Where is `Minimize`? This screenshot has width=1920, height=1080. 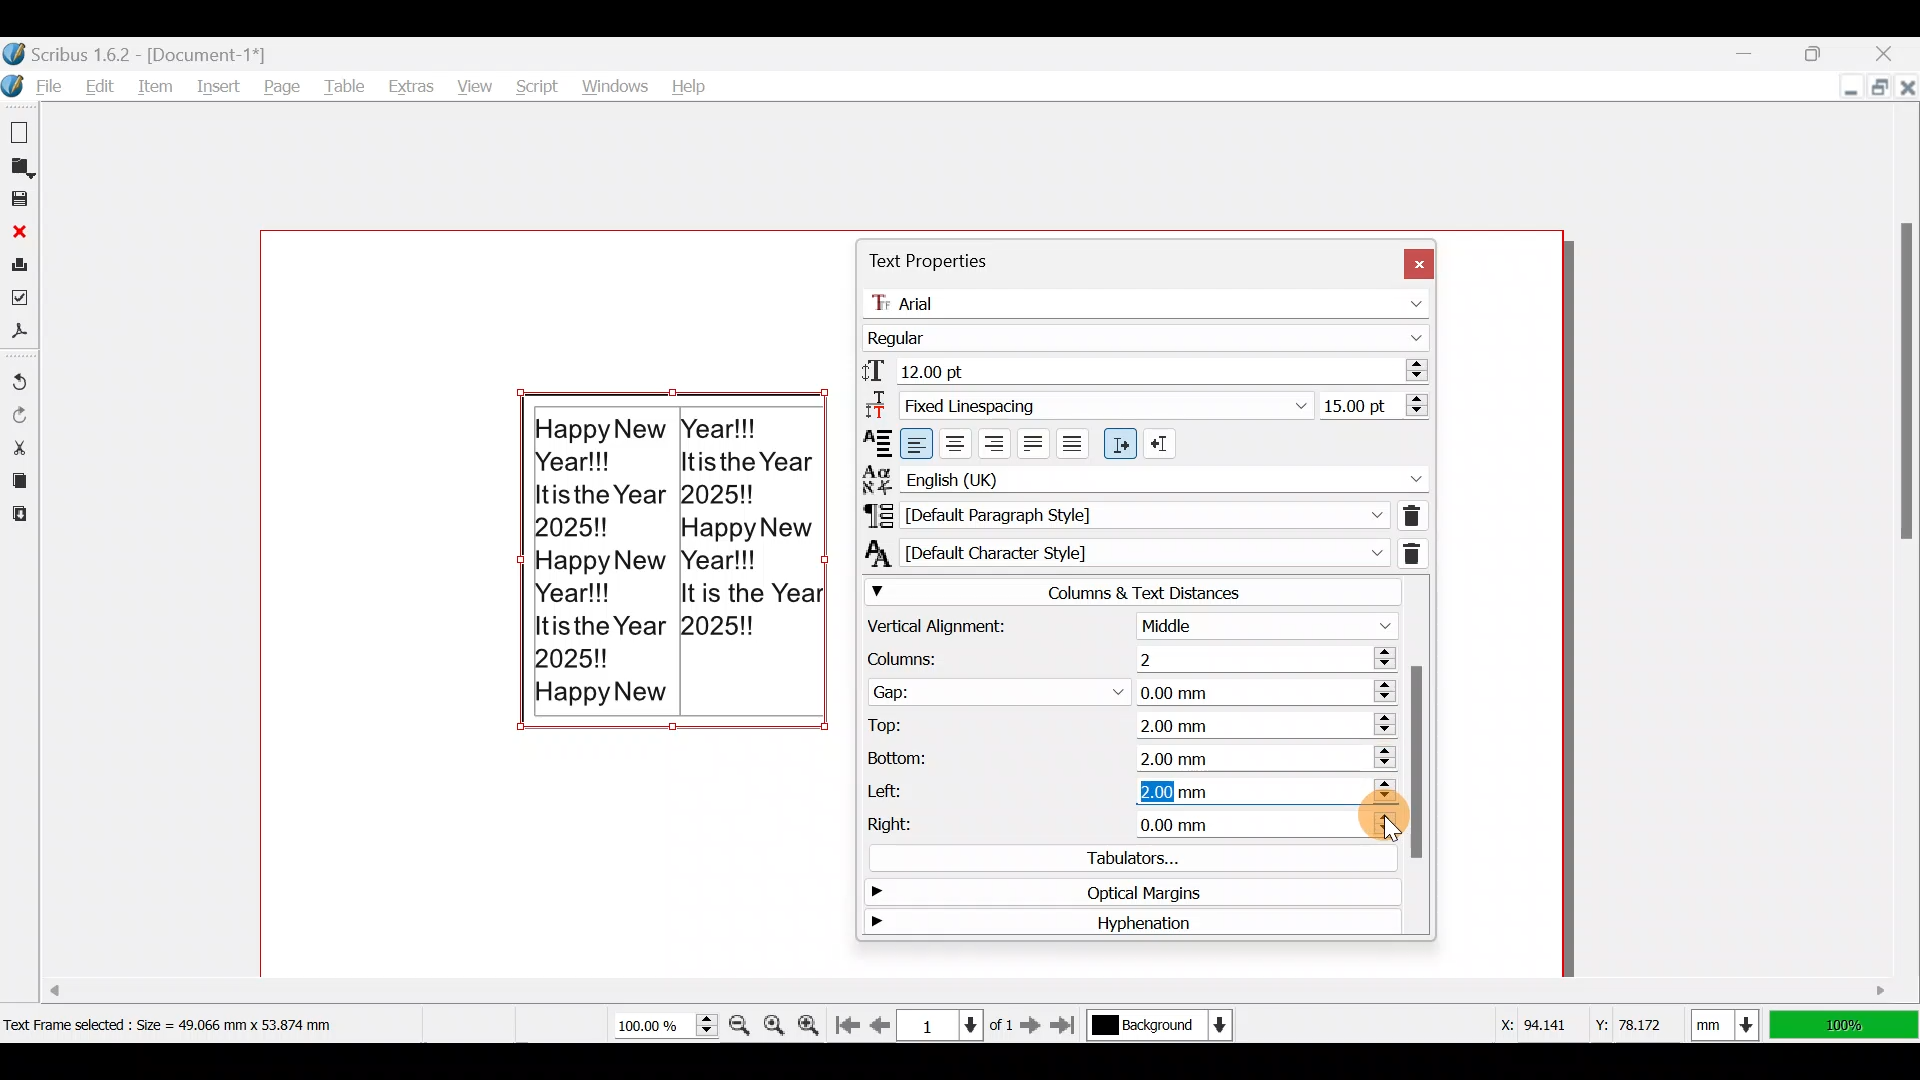
Minimize is located at coordinates (1751, 53).